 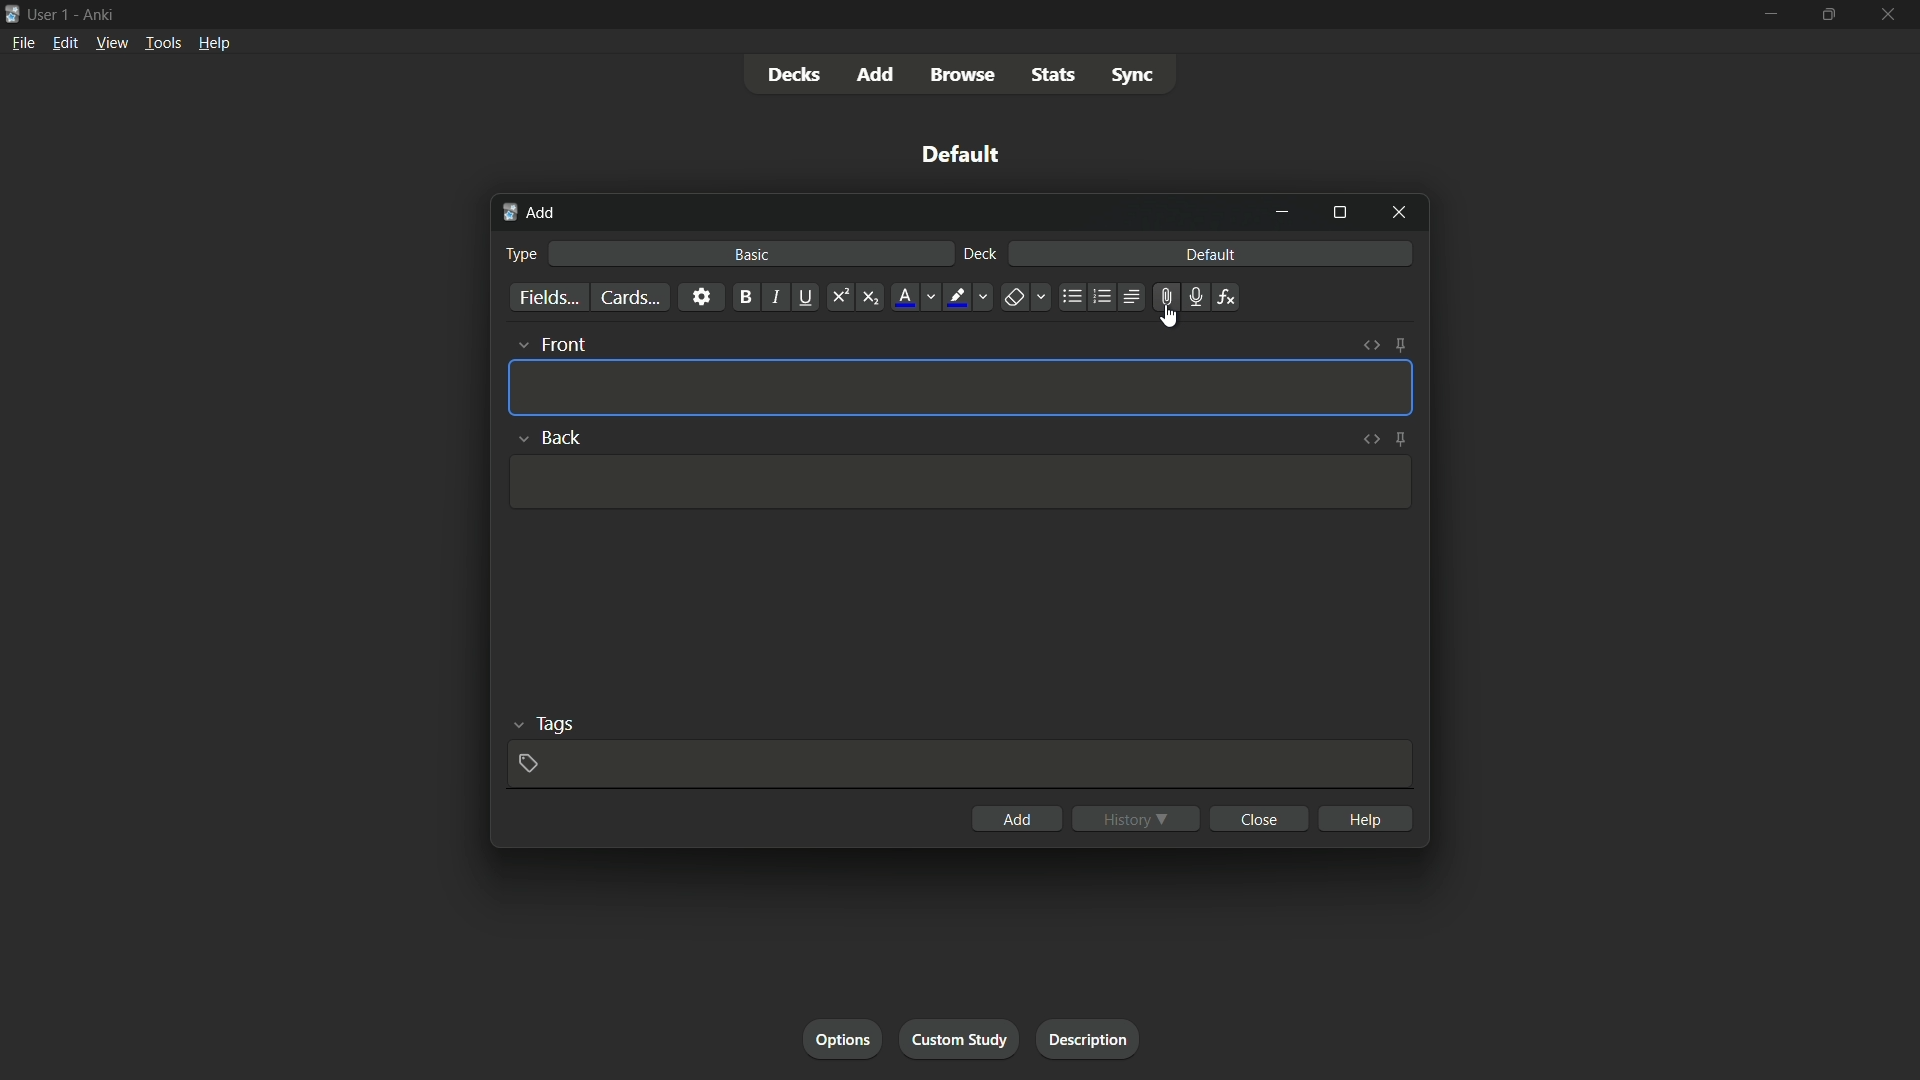 I want to click on maximize, so click(x=1339, y=214).